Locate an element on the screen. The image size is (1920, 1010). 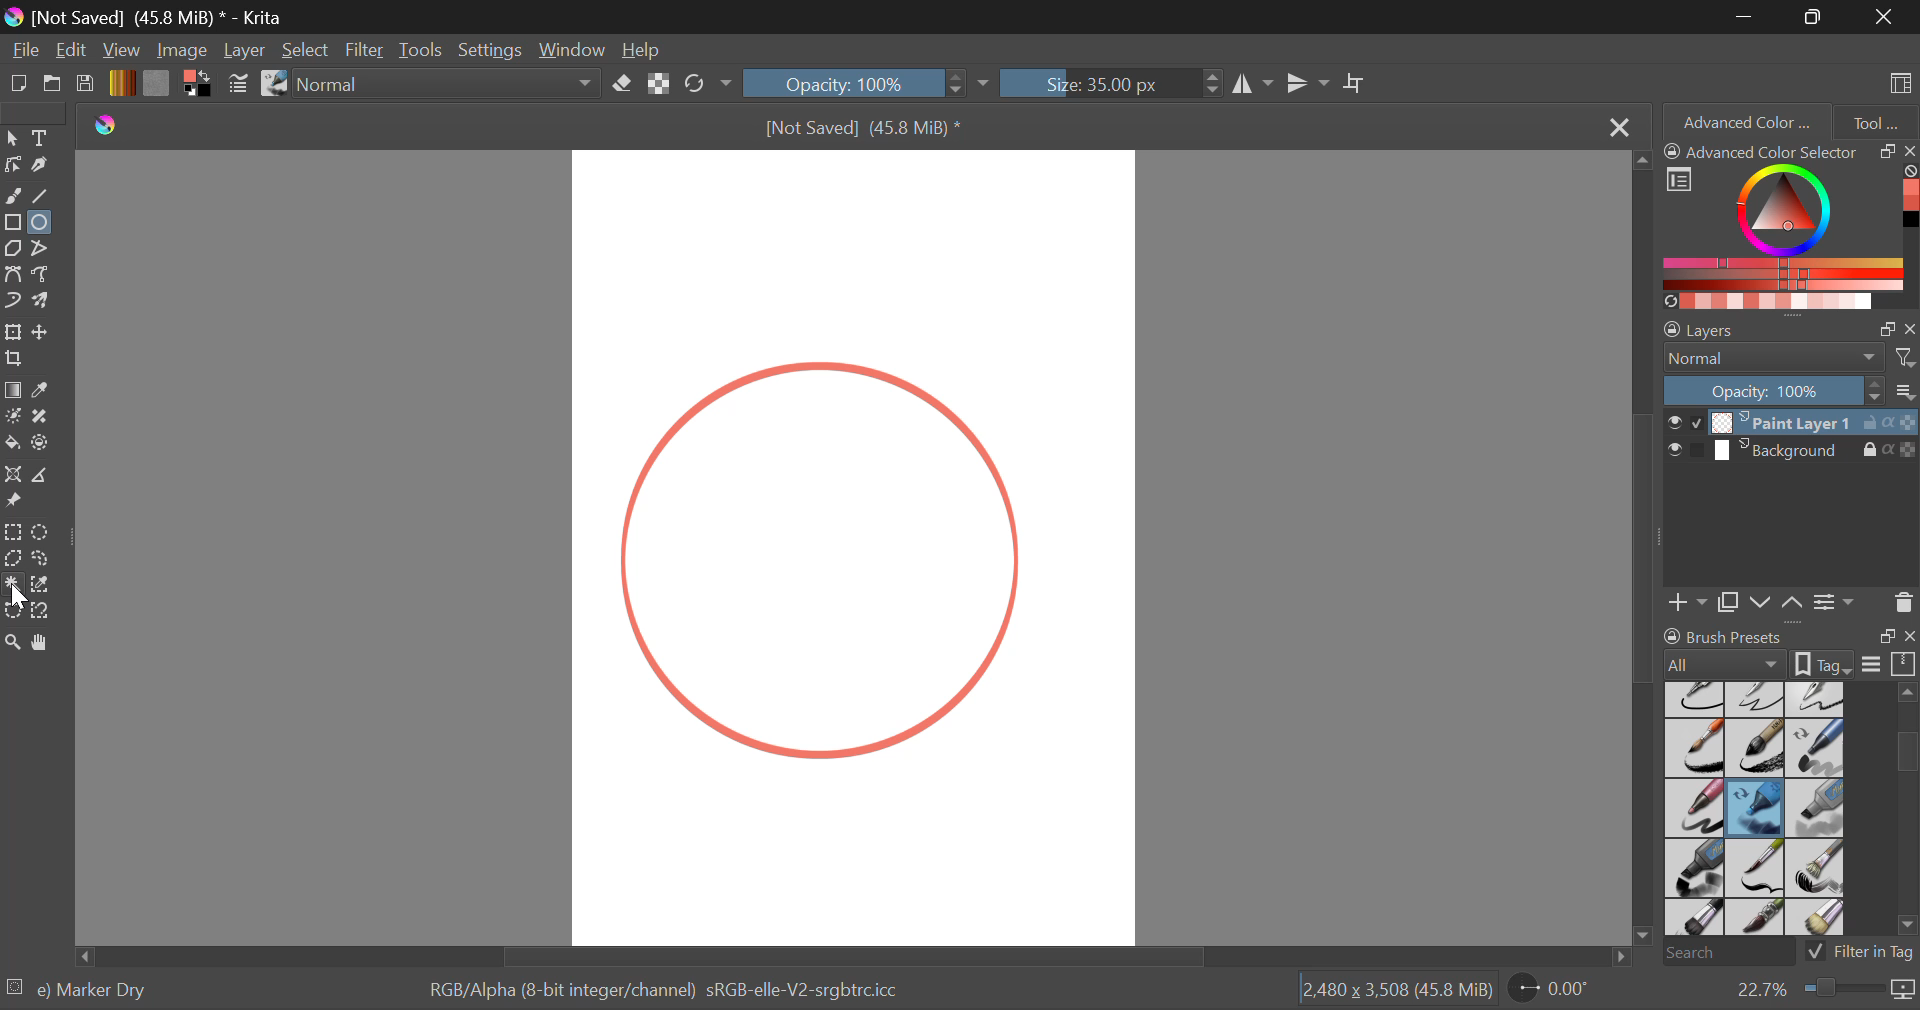
Open is located at coordinates (54, 86).